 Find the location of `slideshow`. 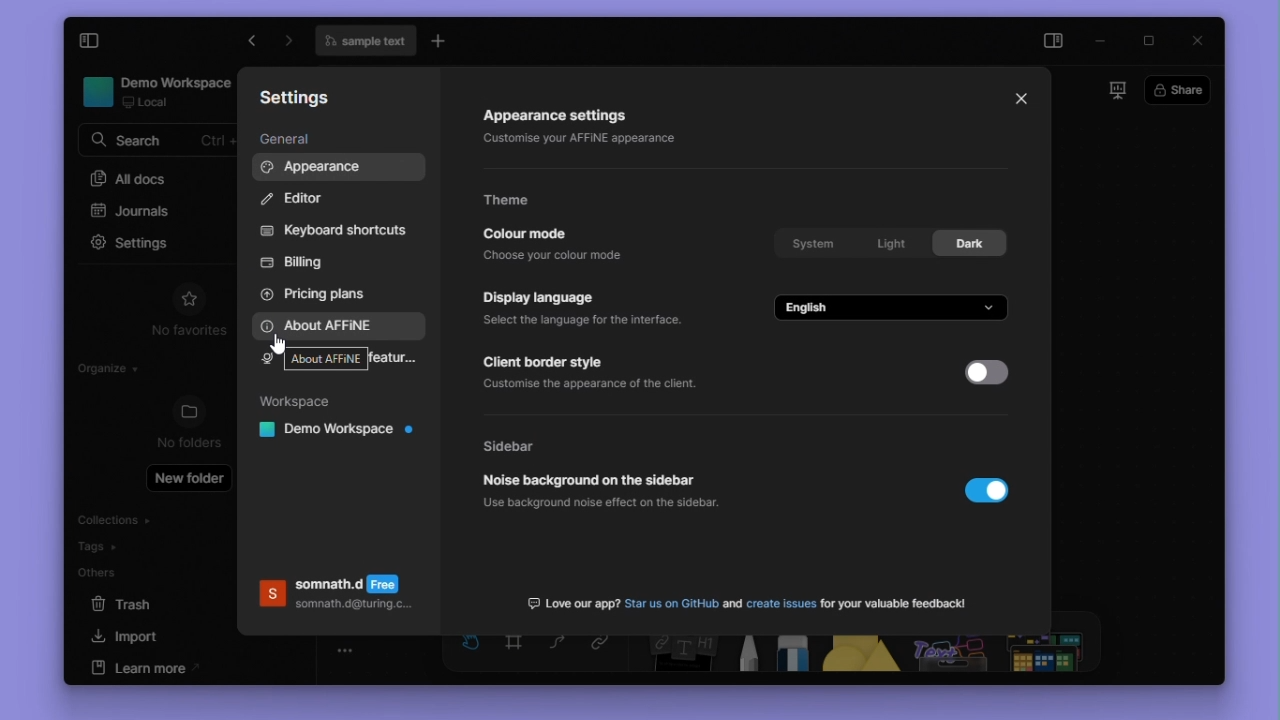

slideshow is located at coordinates (1111, 91).